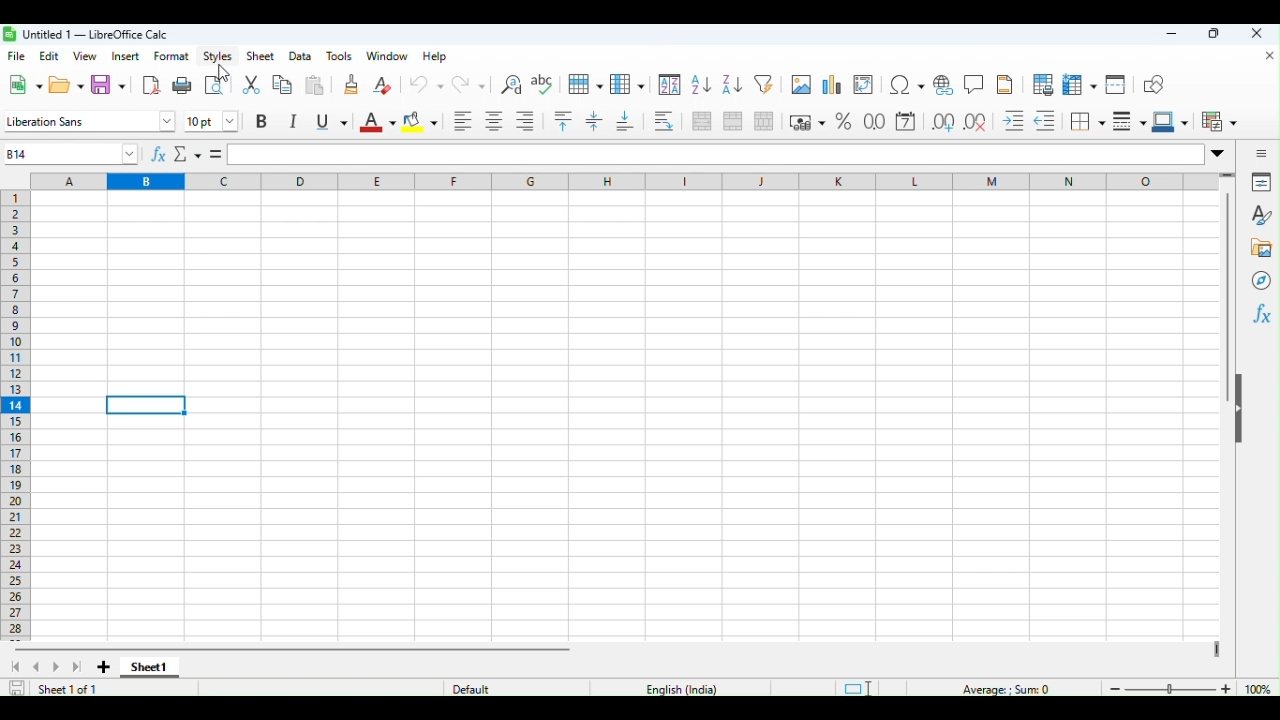 The width and height of the screenshot is (1280, 720). What do you see at coordinates (150, 83) in the screenshot?
I see `Convert to PDF` at bounding box center [150, 83].